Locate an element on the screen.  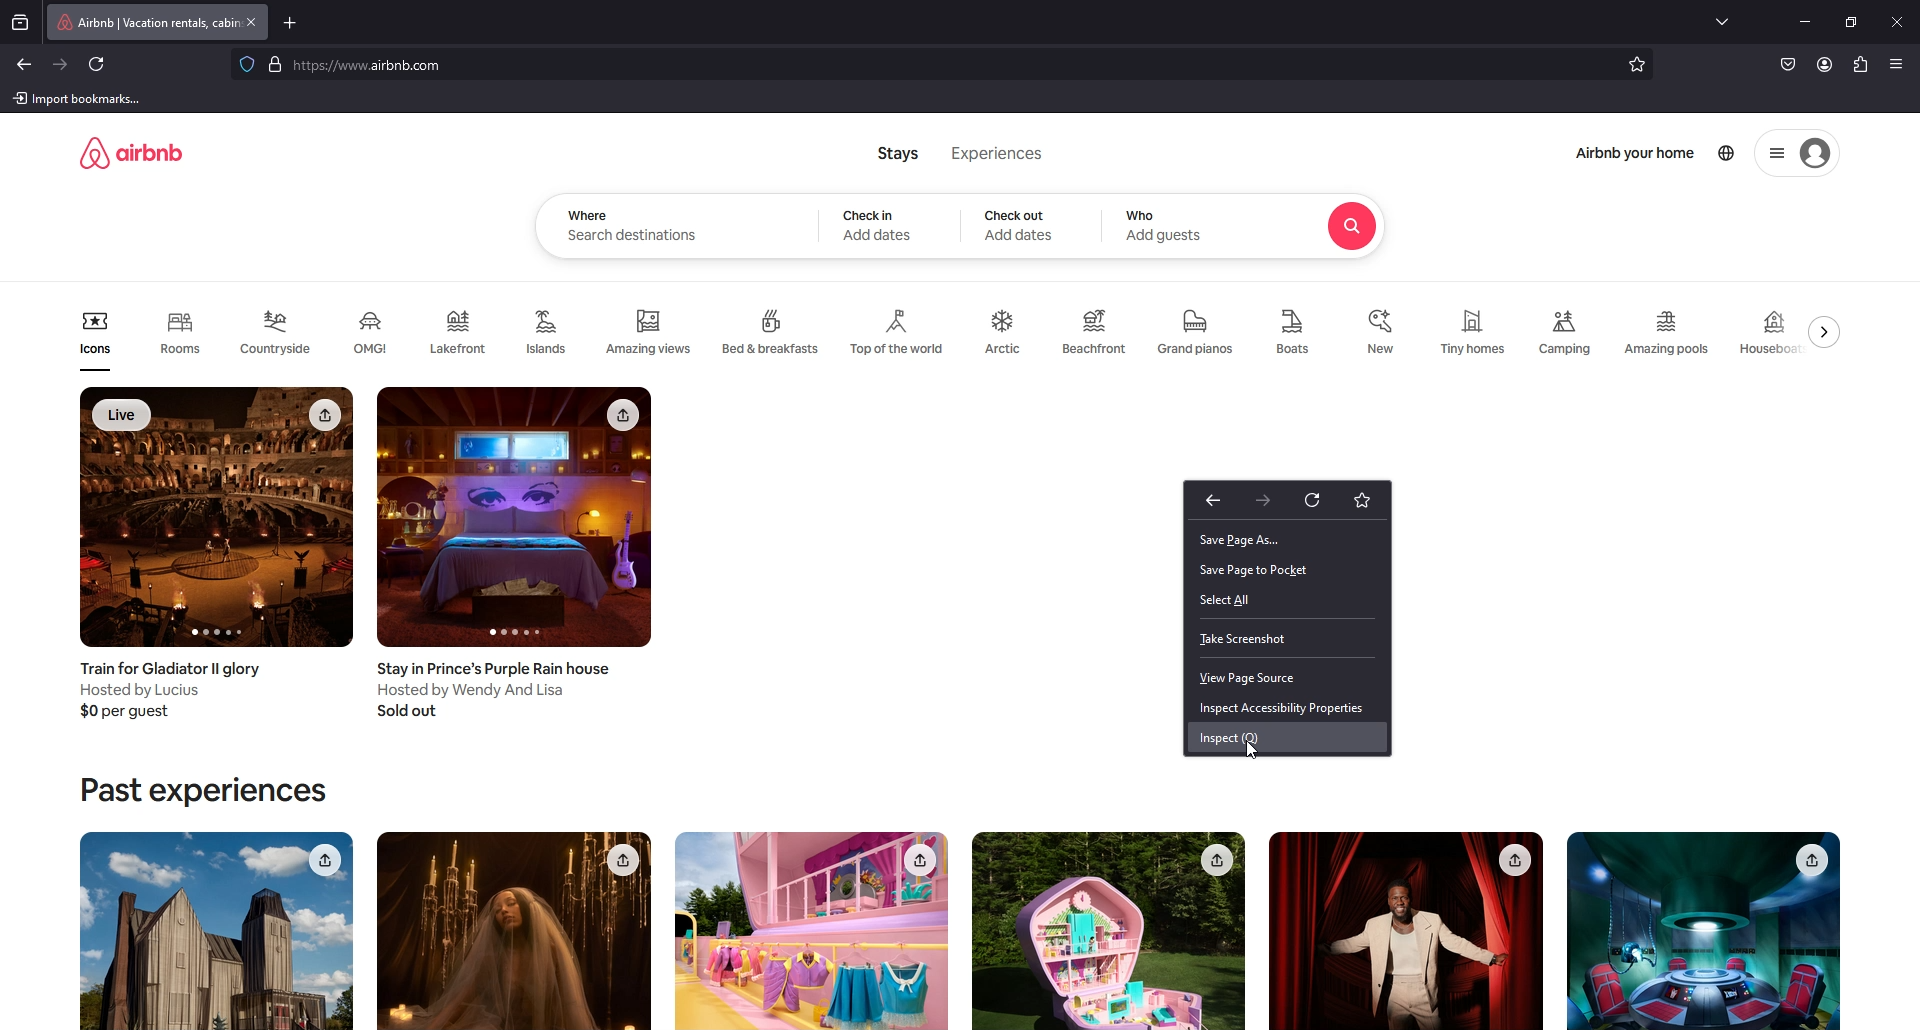
Airbnb your home is located at coordinates (1636, 155).